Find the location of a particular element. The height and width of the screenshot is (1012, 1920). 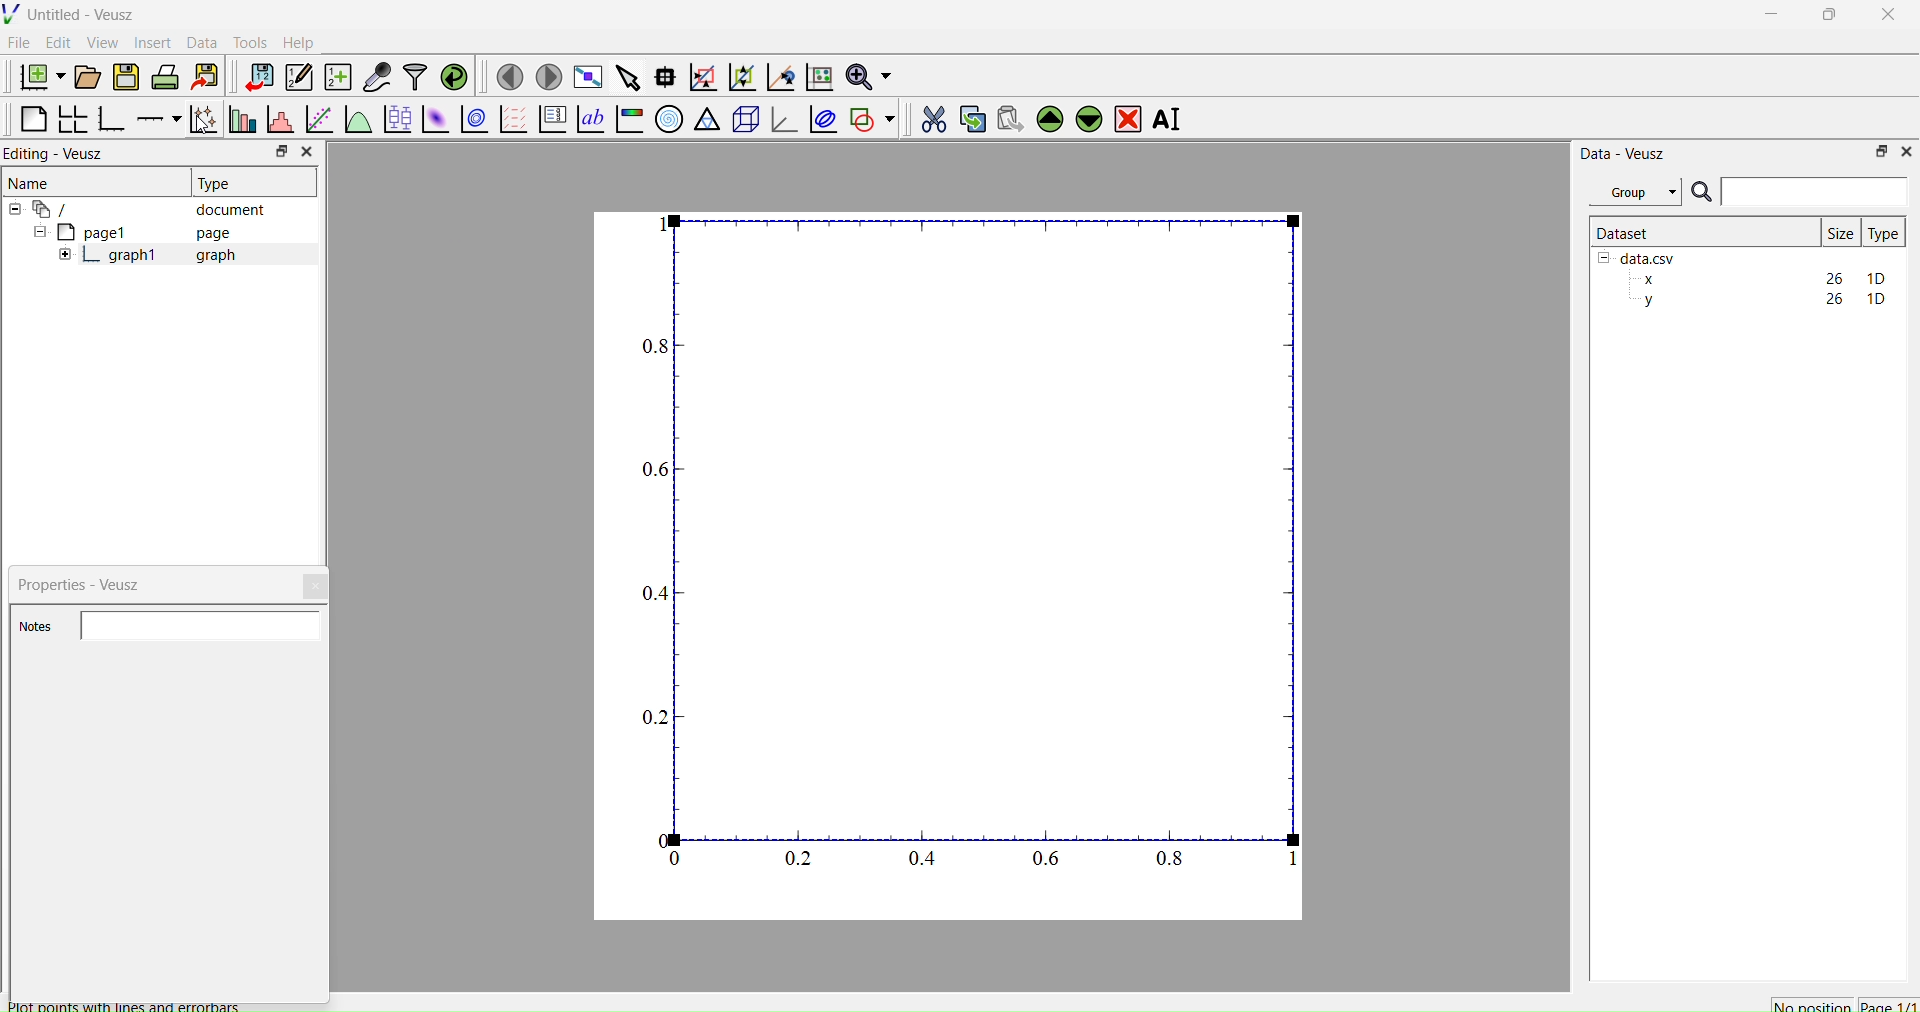

Restore Down is located at coordinates (1825, 17).